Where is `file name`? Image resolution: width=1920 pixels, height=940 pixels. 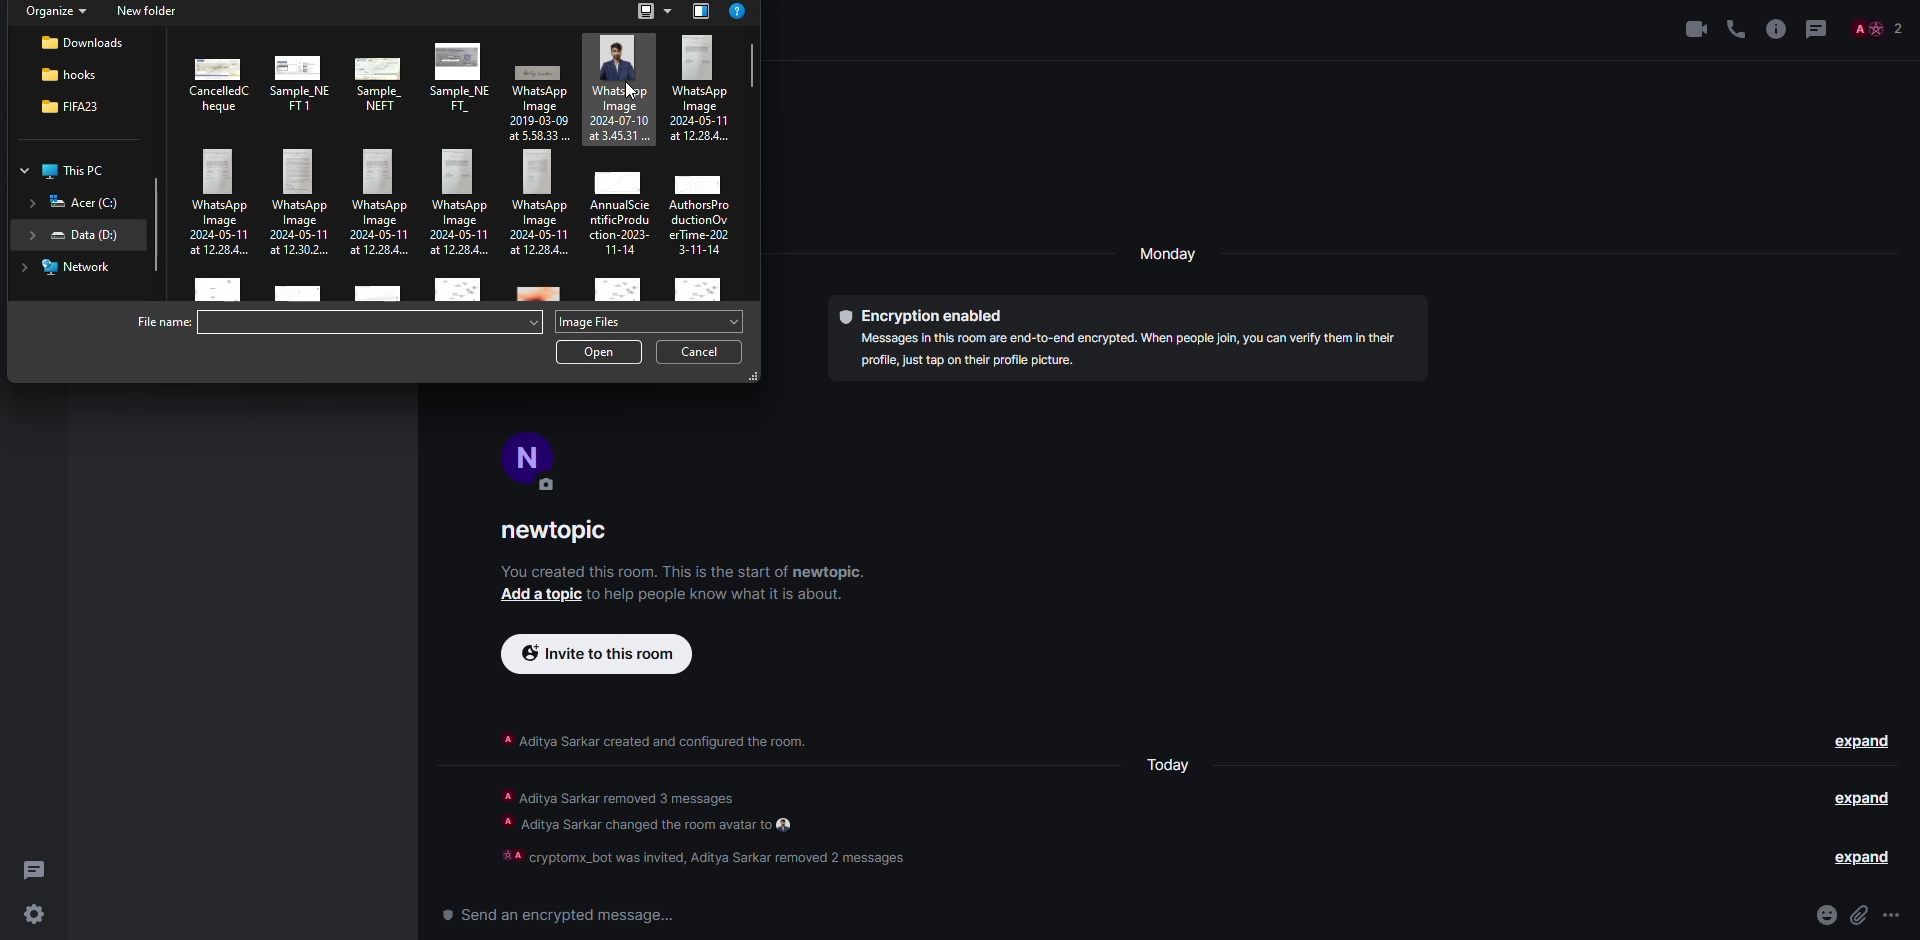
file name is located at coordinates (163, 323).